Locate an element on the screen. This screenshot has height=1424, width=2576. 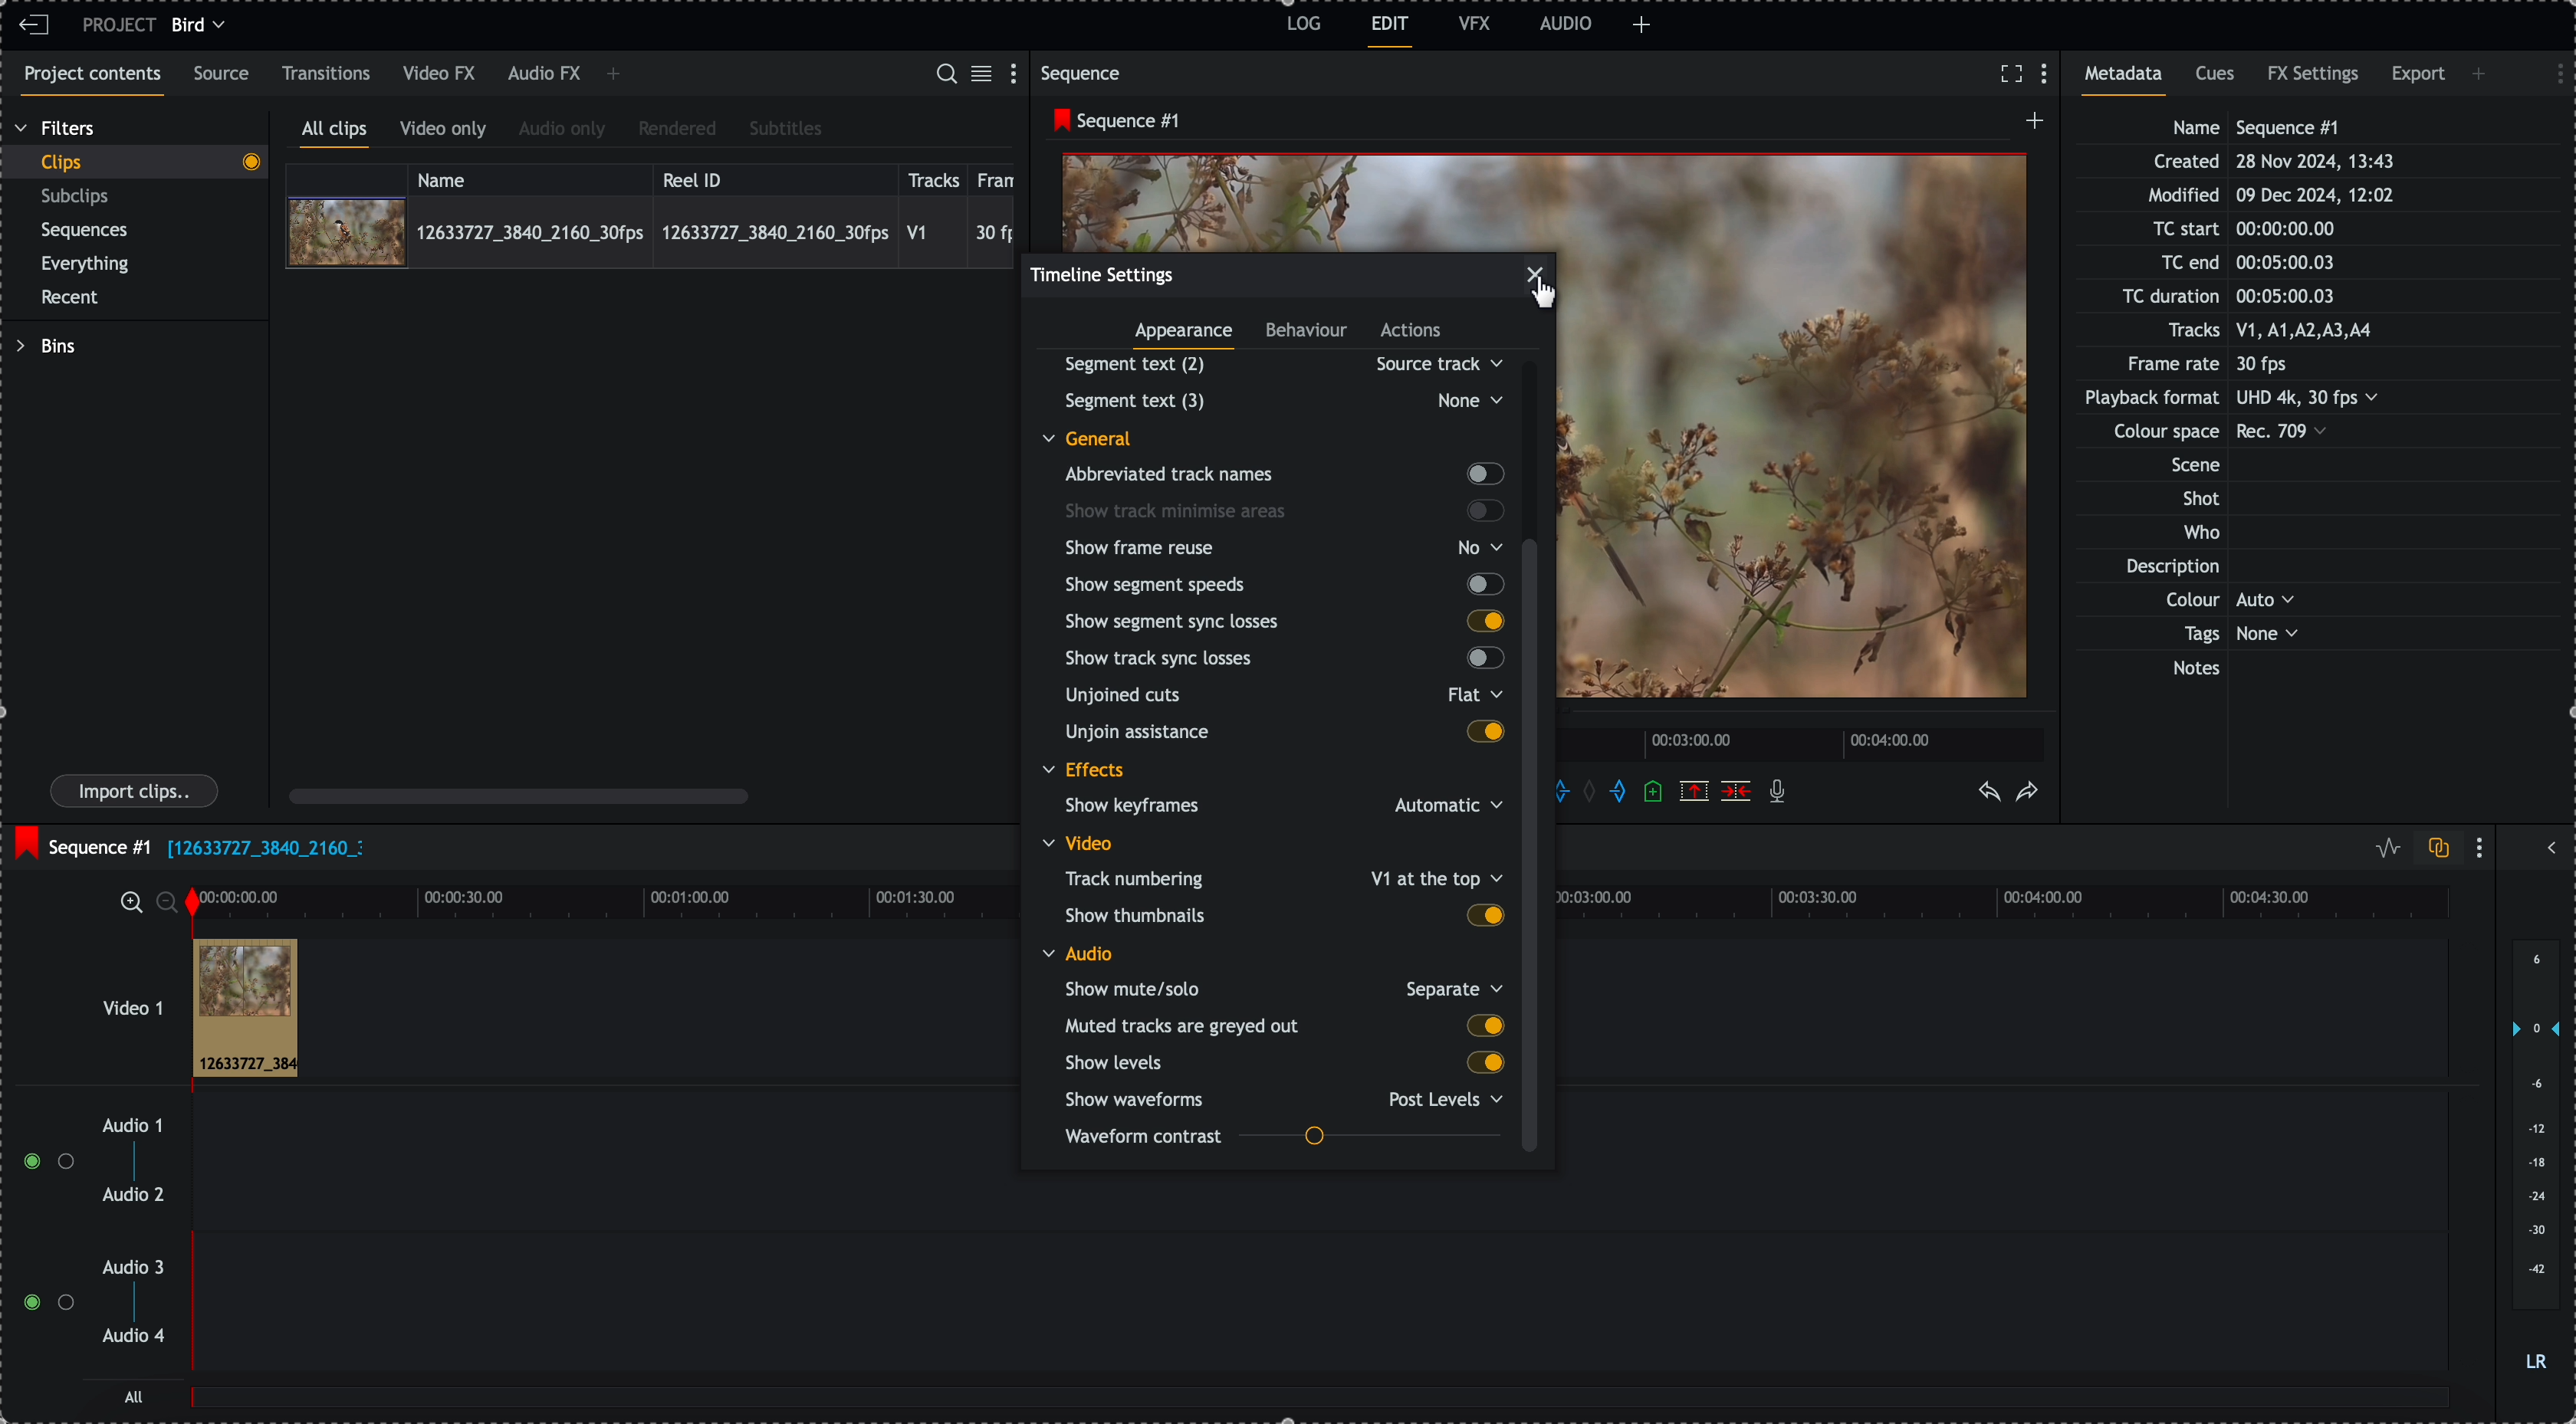
audio is located at coordinates (1078, 953).